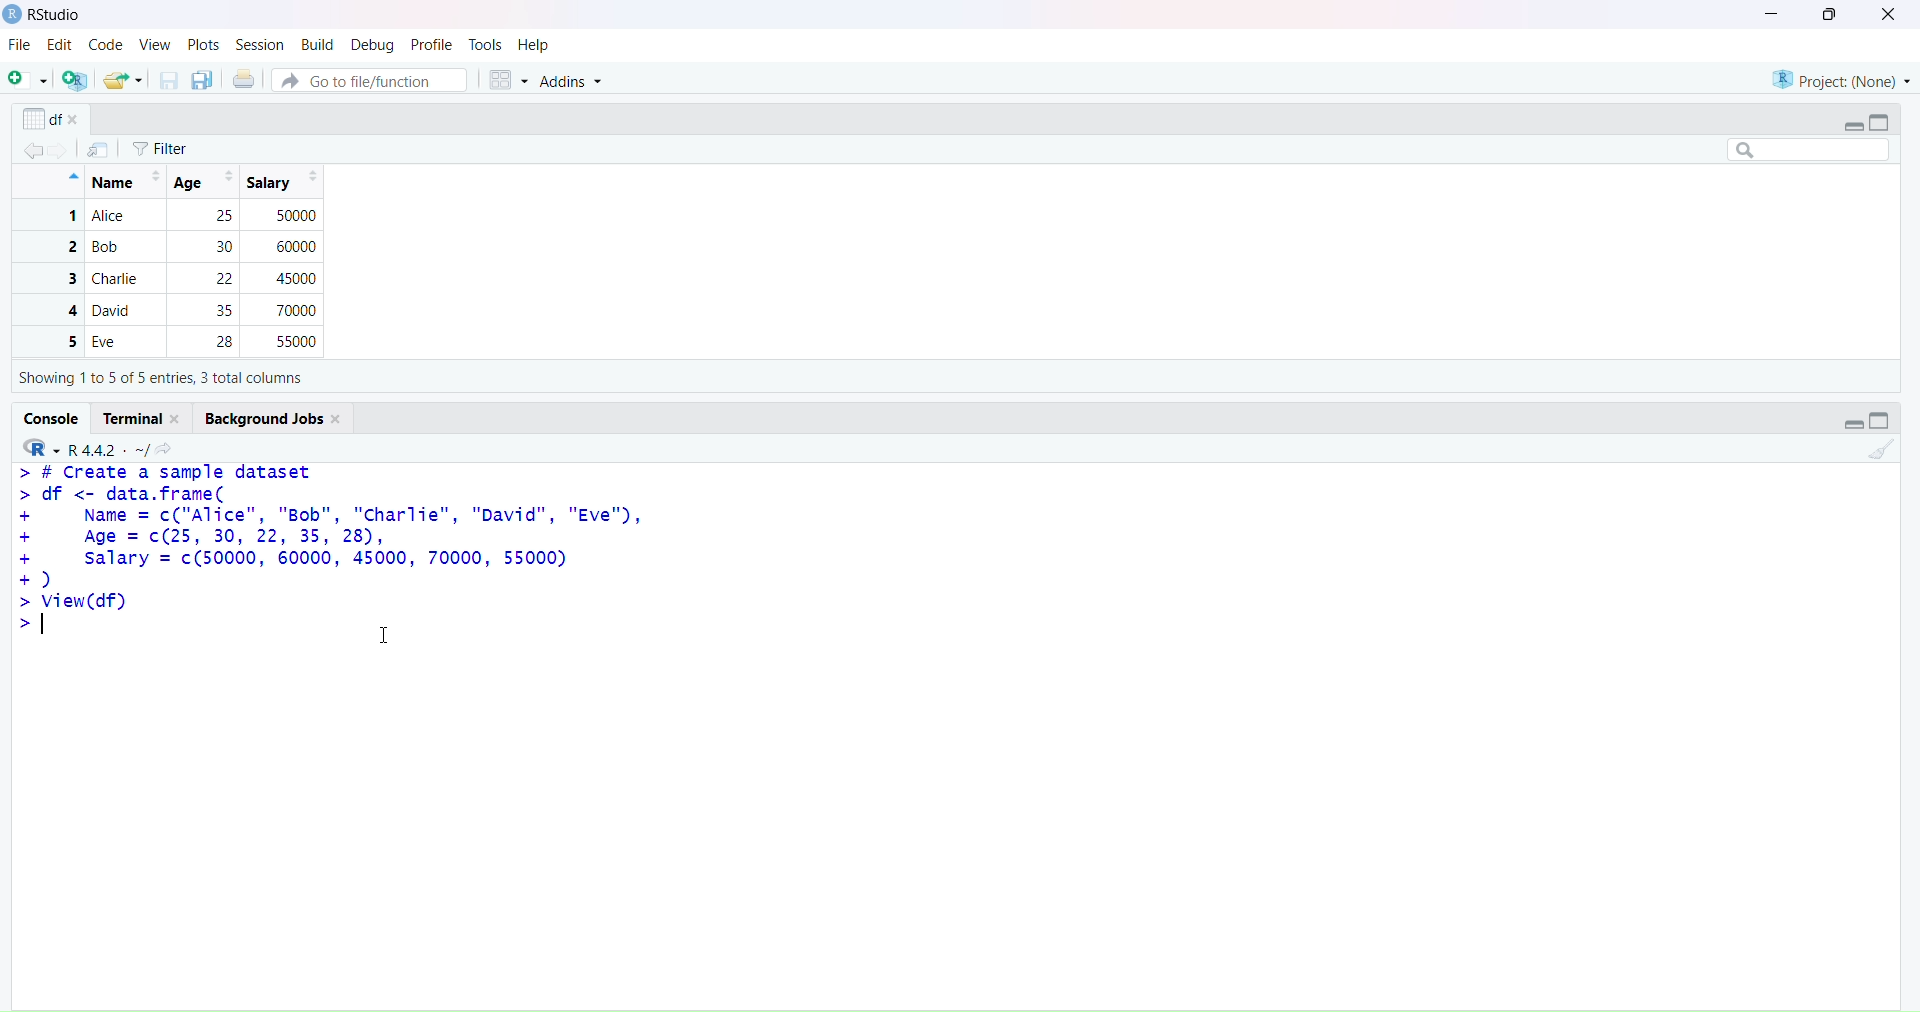 Image resolution: width=1920 pixels, height=1012 pixels. Describe the element at coordinates (433, 45) in the screenshot. I see `profile` at that location.